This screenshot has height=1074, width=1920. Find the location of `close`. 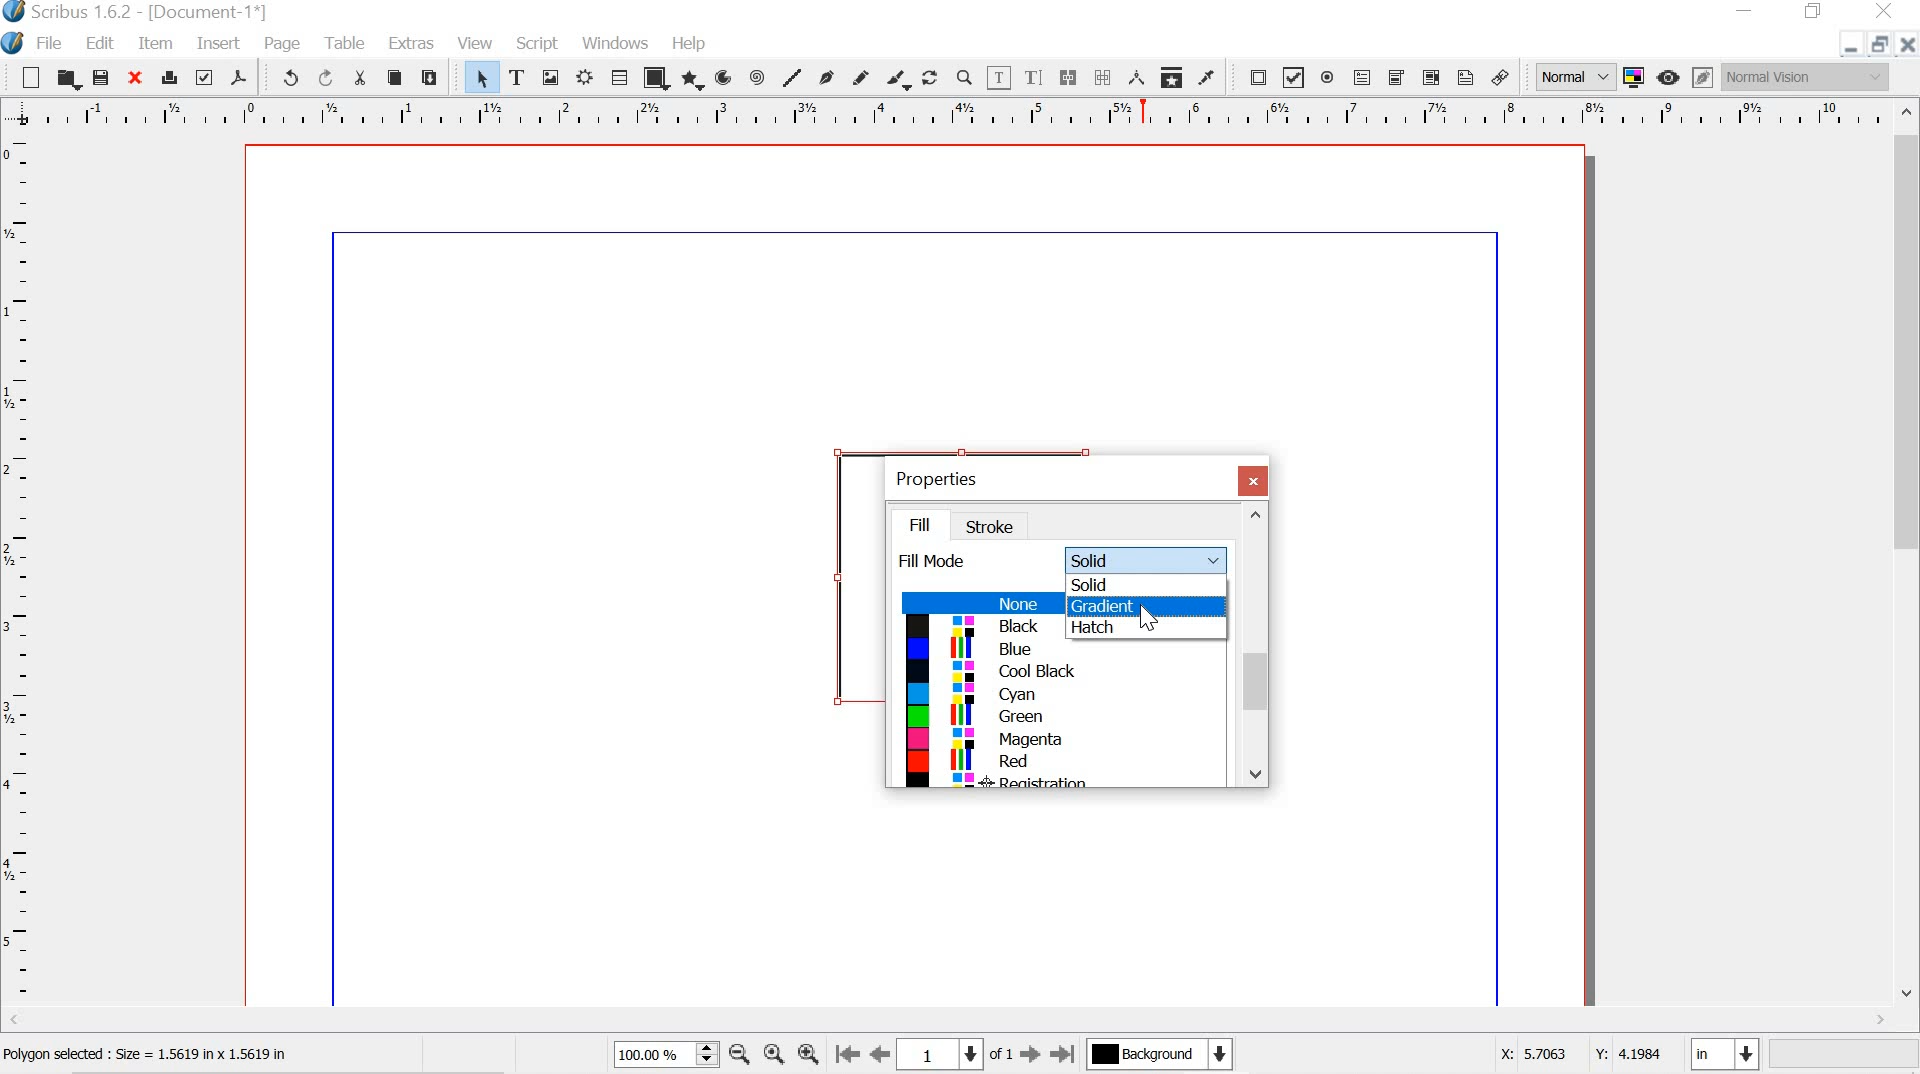

close is located at coordinates (138, 79).